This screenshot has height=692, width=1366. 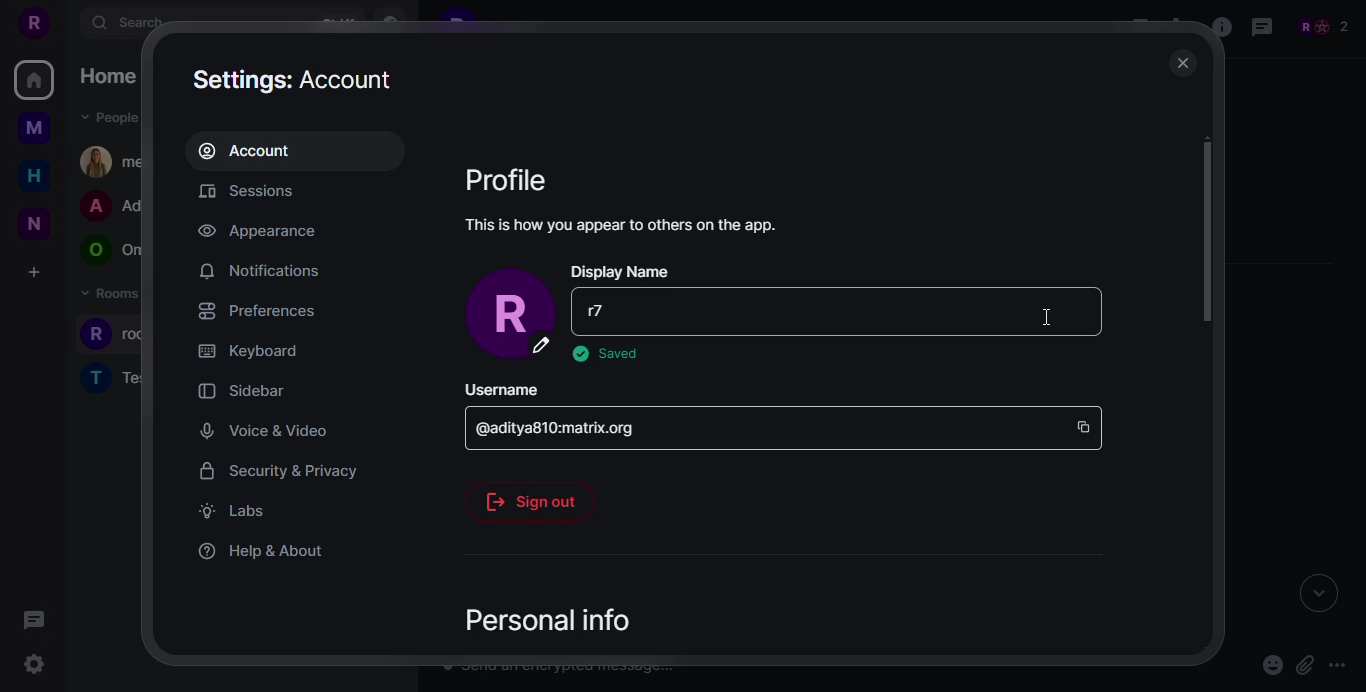 I want to click on home, so click(x=32, y=176).